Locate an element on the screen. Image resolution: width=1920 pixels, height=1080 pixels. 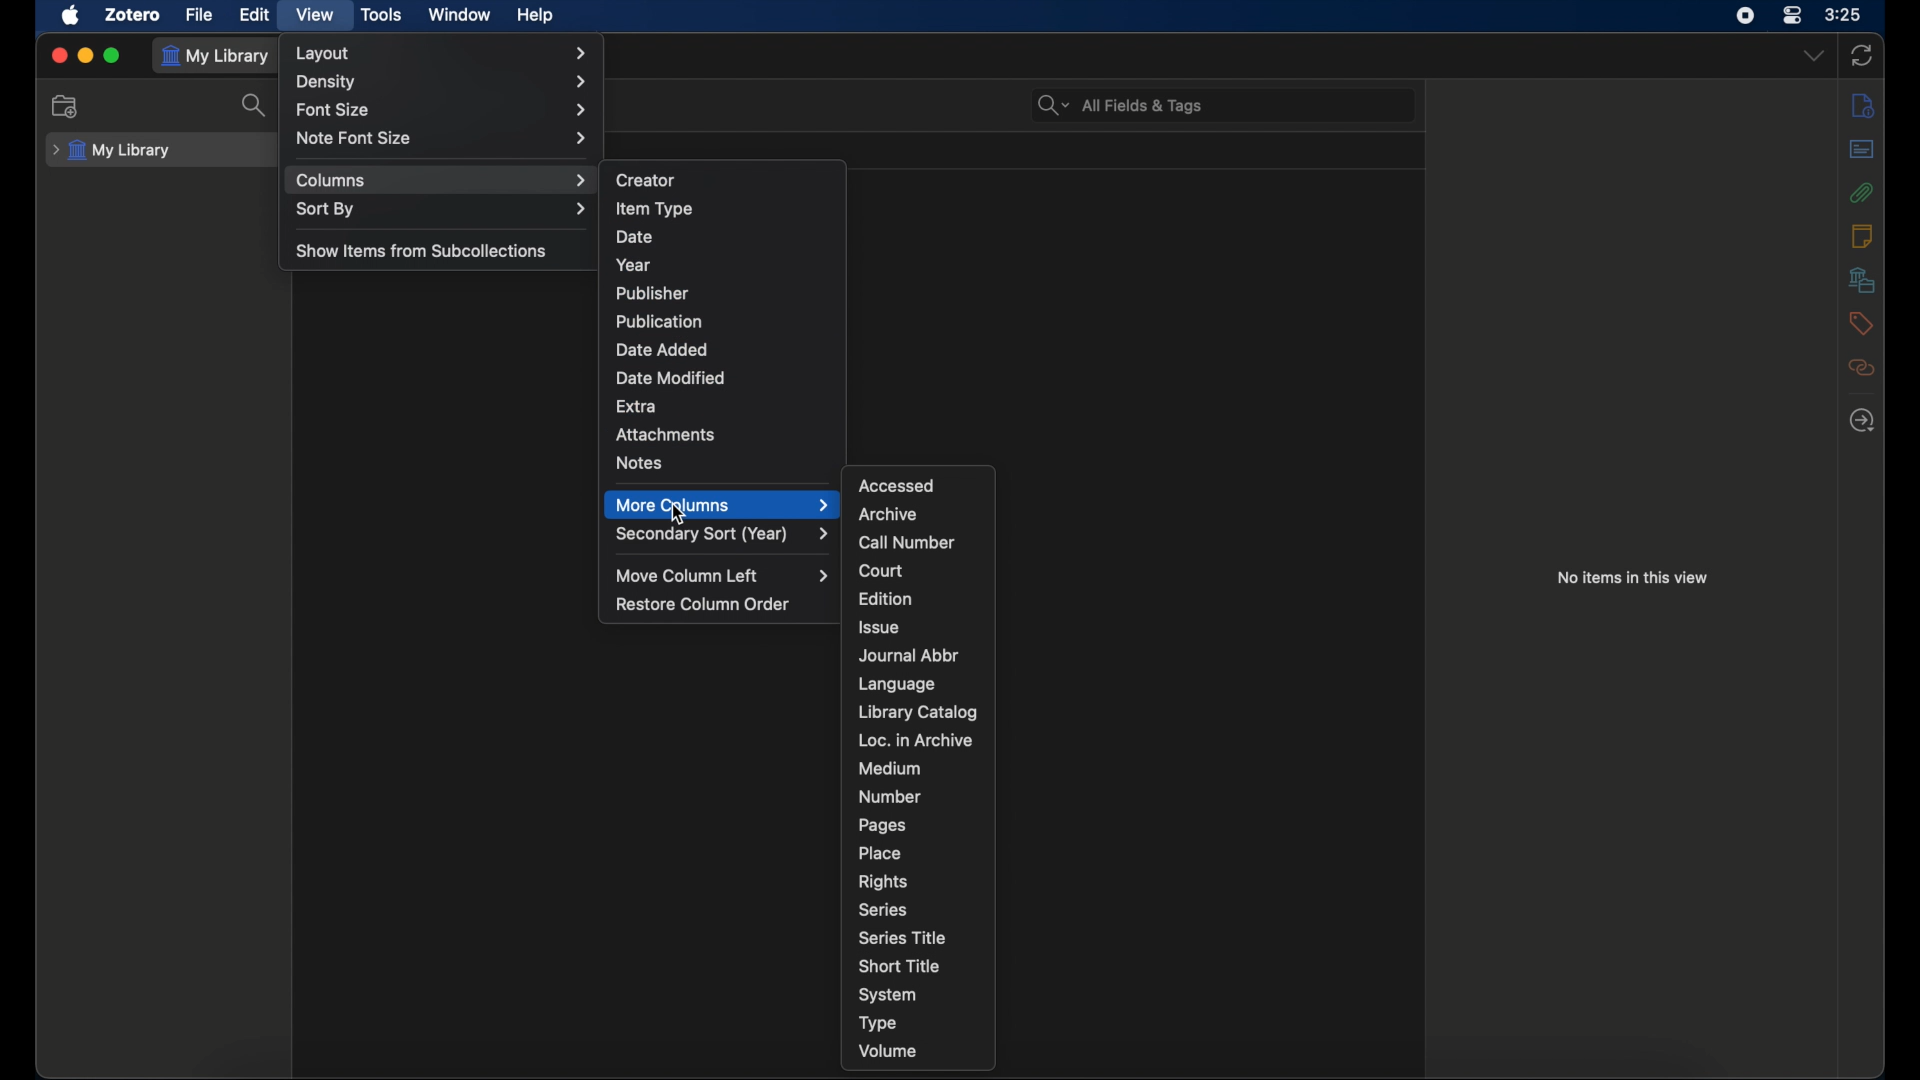
search is located at coordinates (256, 105).